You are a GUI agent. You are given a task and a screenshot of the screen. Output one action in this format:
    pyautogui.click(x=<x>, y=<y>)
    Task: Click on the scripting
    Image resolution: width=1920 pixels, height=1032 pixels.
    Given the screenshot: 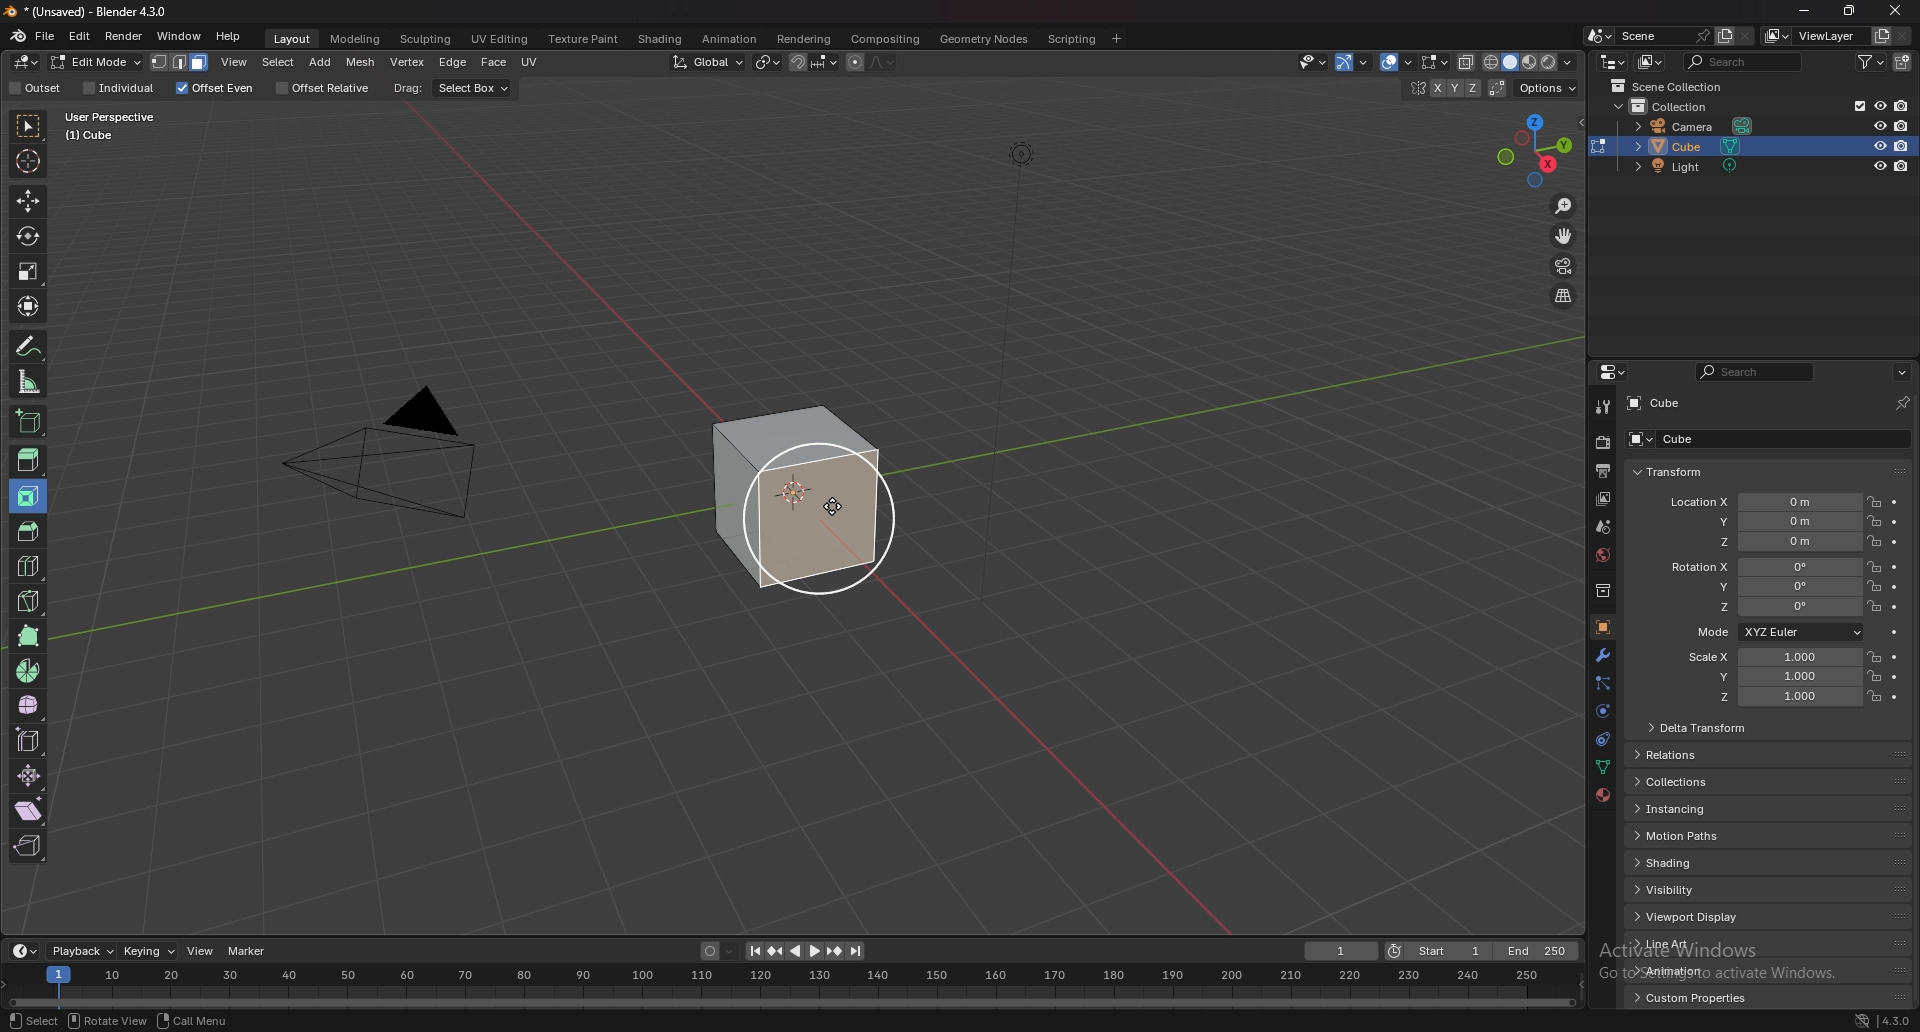 What is the action you would take?
    pyautogui.click(x=1070, y=40)
    